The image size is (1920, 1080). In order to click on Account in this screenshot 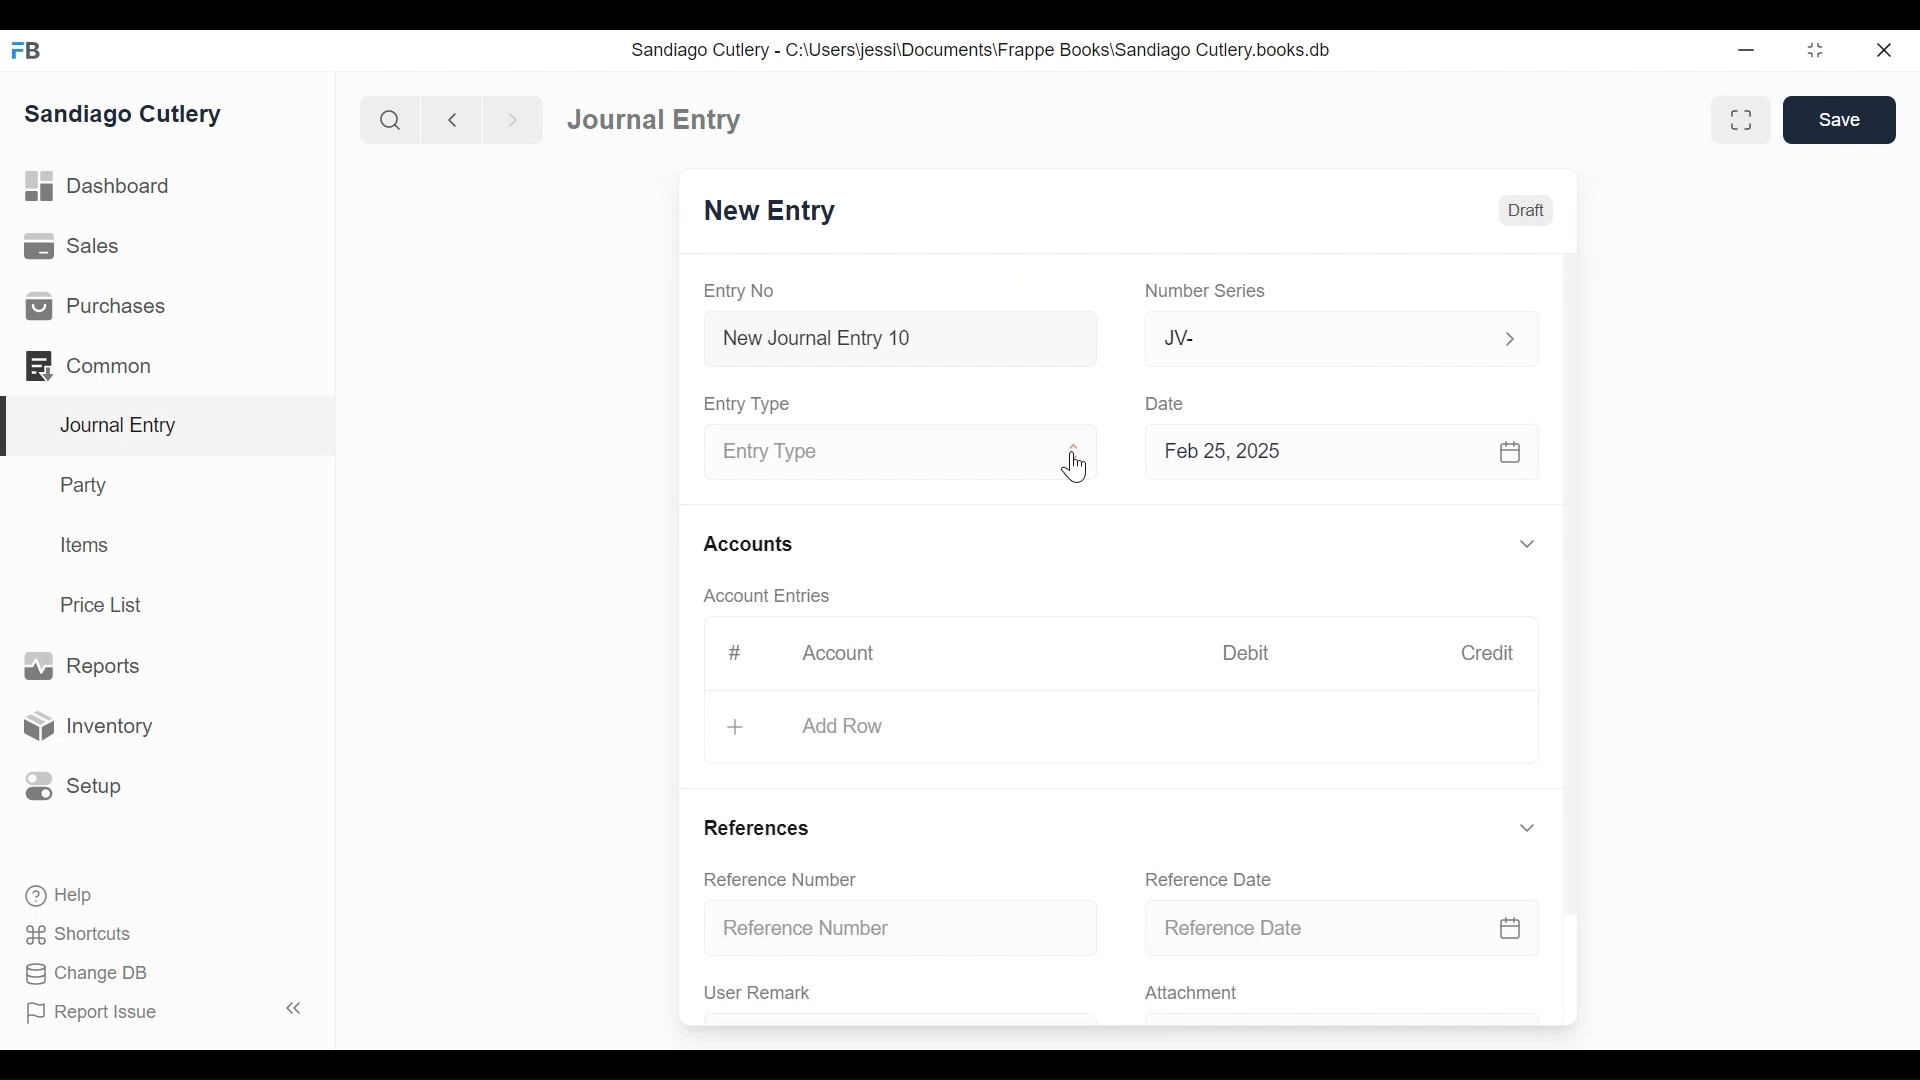, I will do `click(841, 655)`.